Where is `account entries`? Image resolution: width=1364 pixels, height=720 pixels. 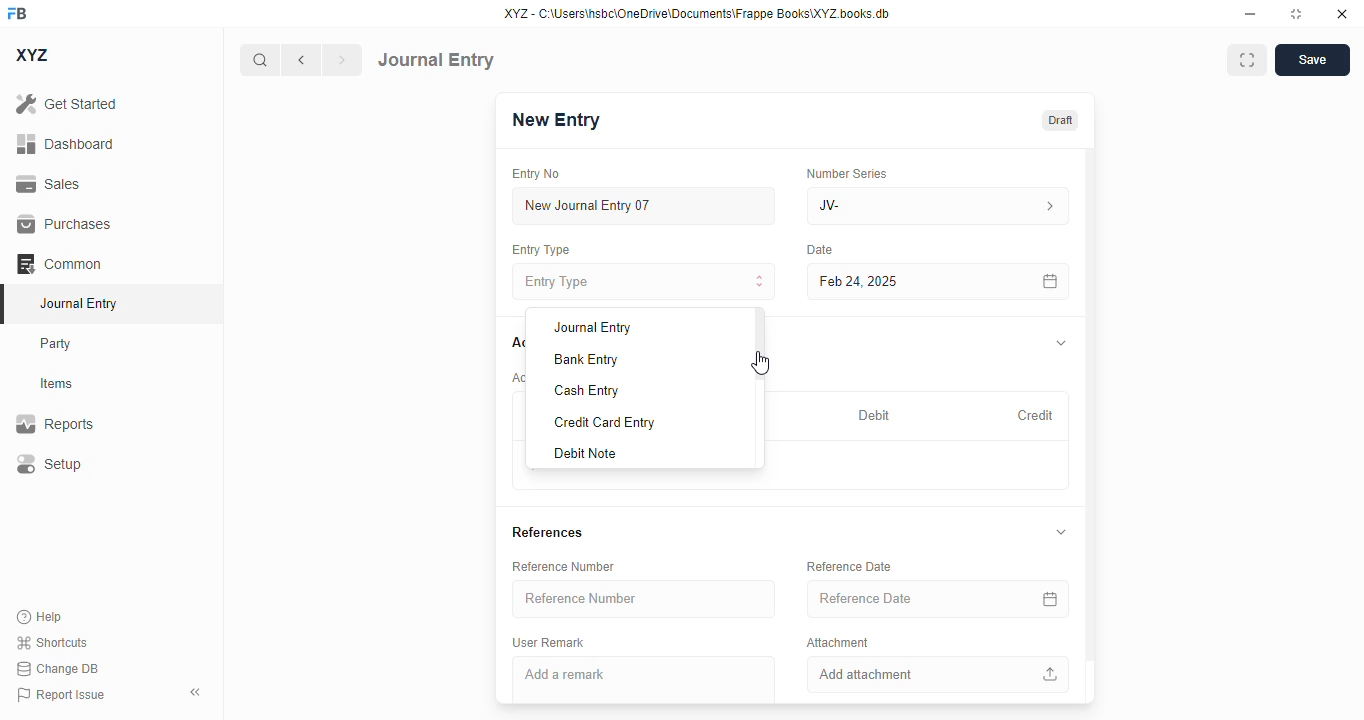
account entries is located at coordinates (517, 377).